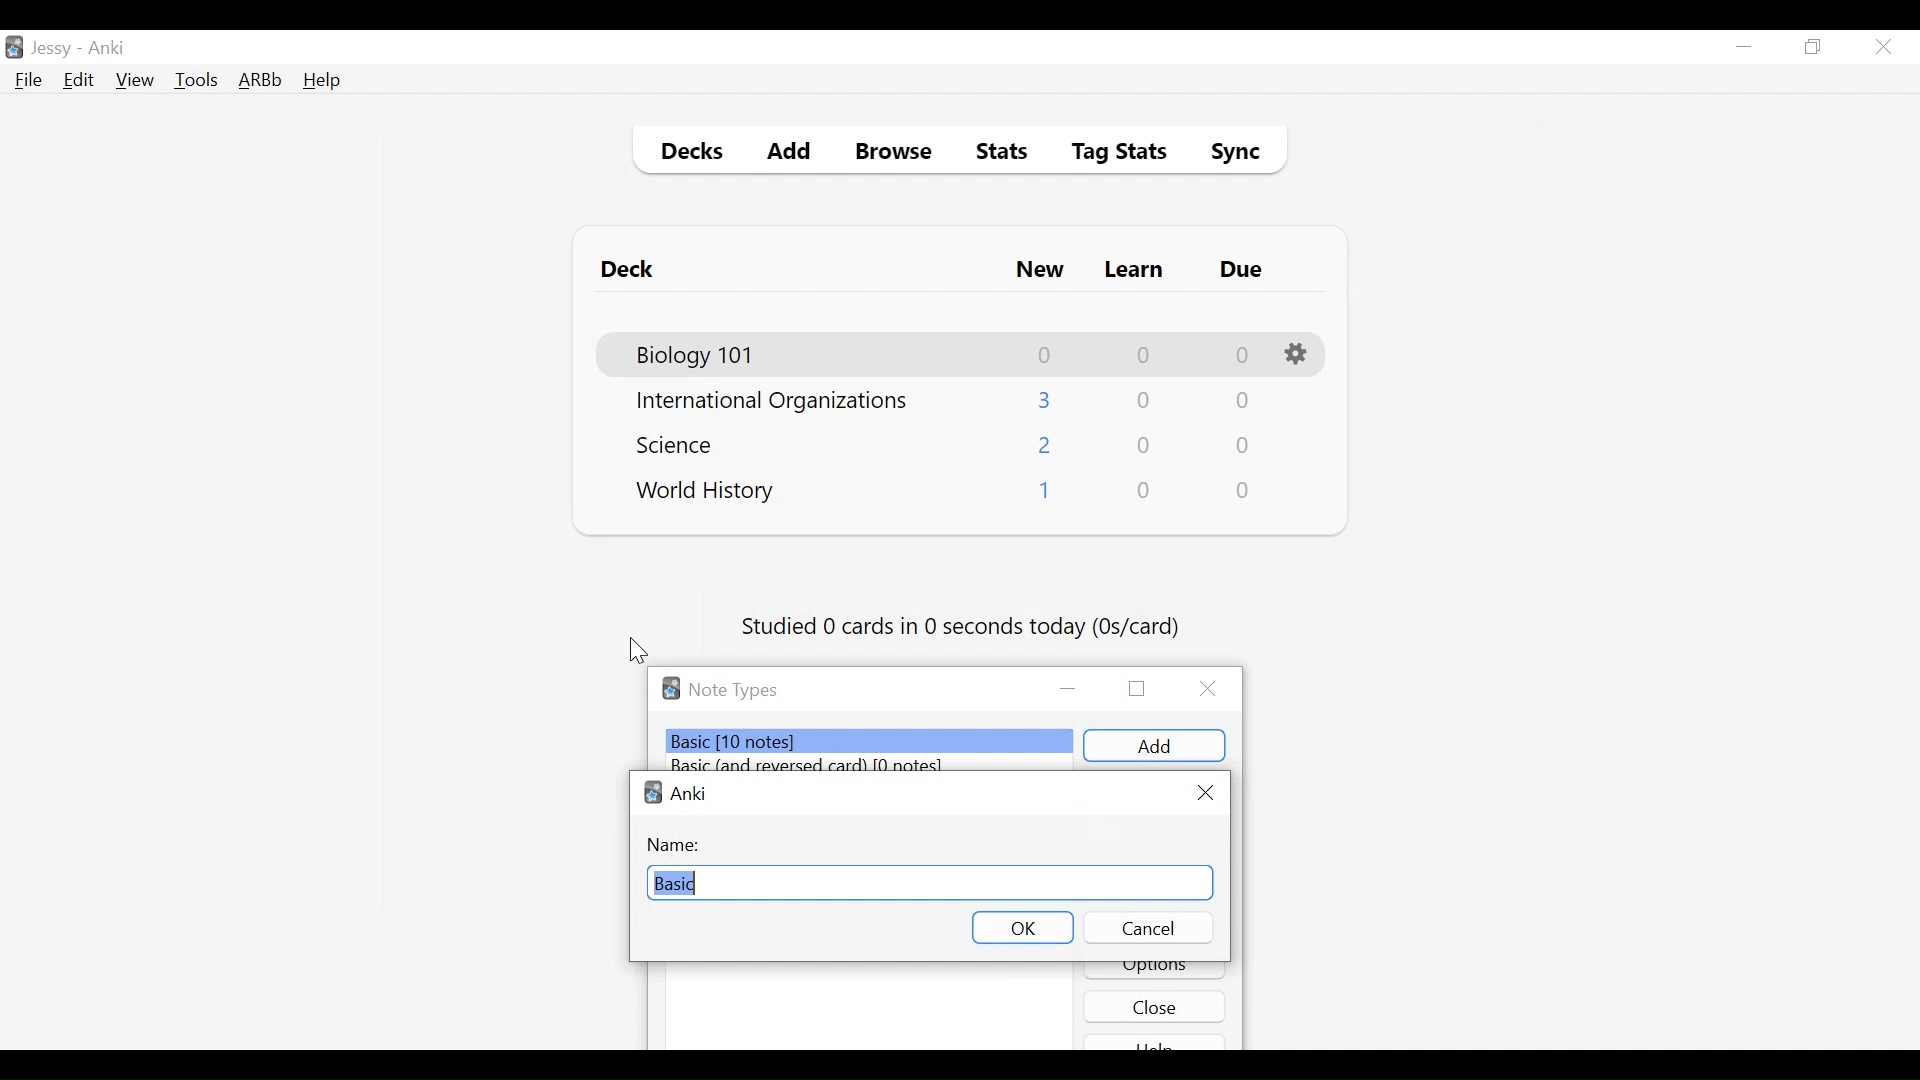 The height and width of the screenshot is (1080, 1920). What do you see at coordinates (1046, 400) in the screenshot?
I see `New Card Count` at bounding box center [1046, 400].